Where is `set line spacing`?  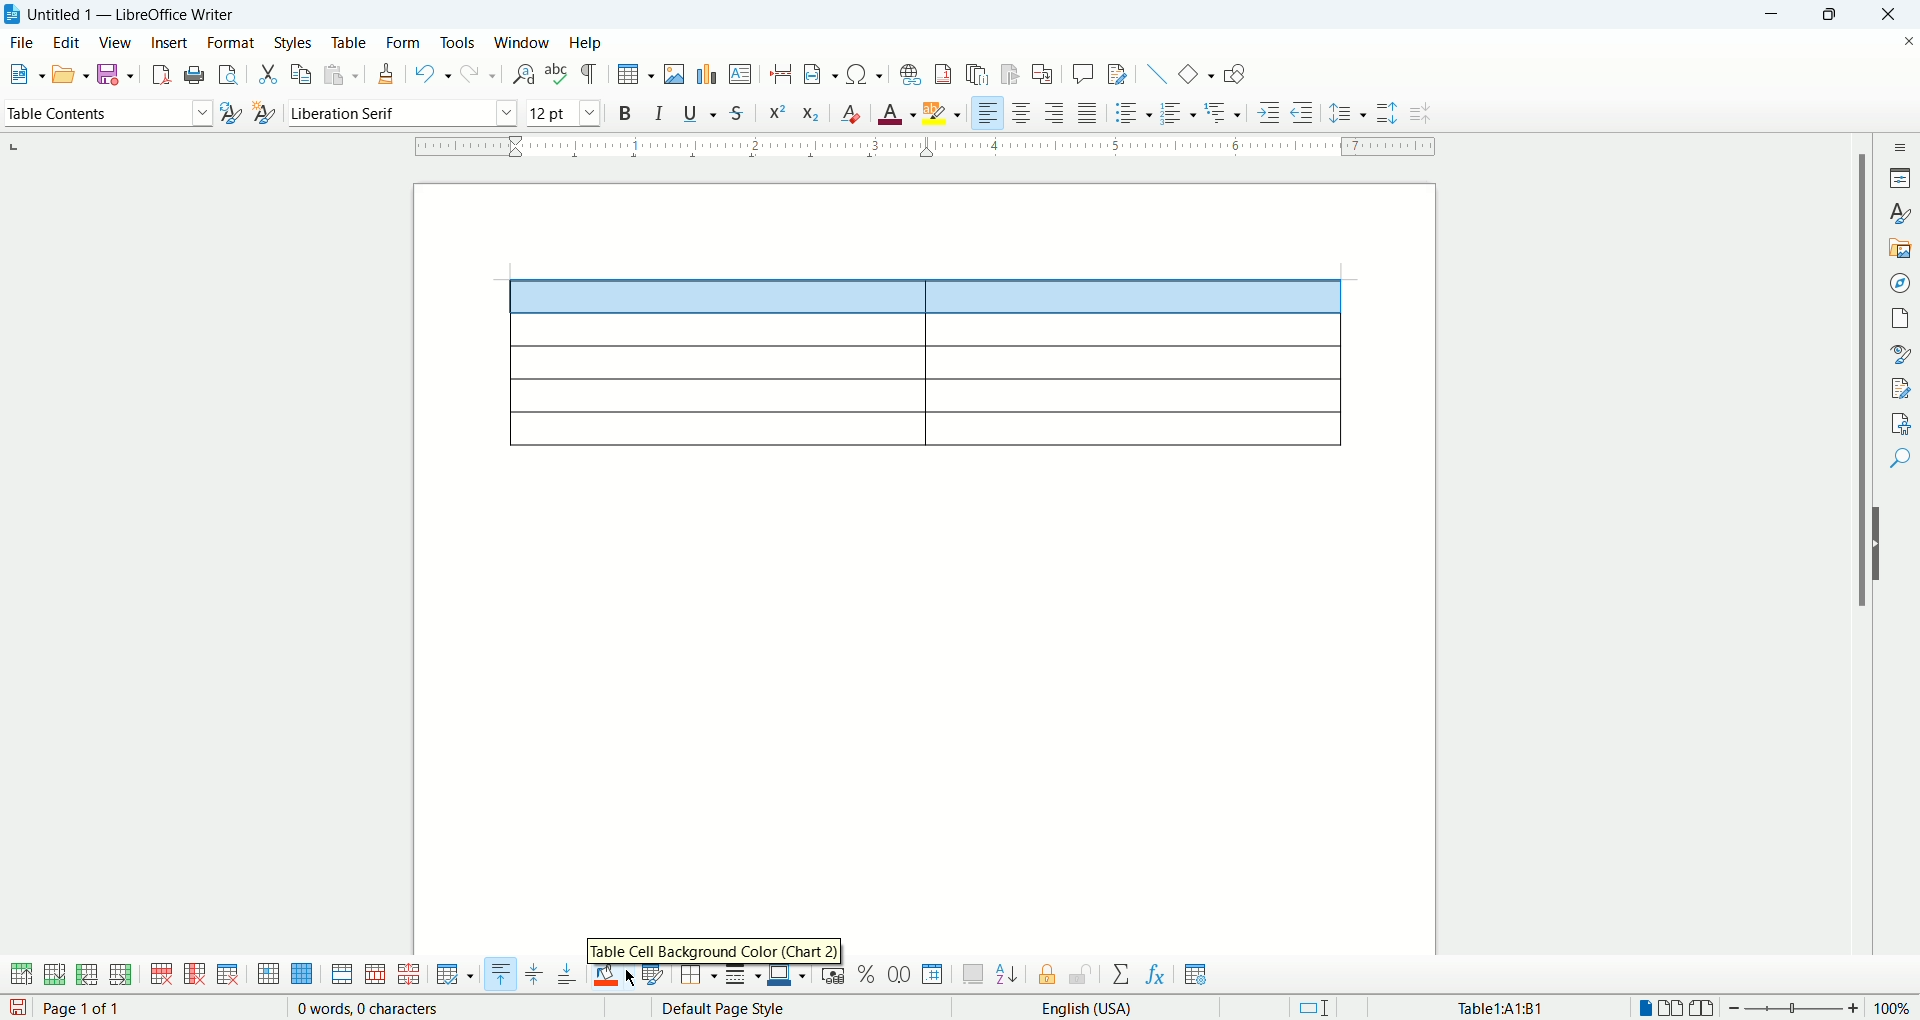
set line spacing is located at coordinates (1347, 114).